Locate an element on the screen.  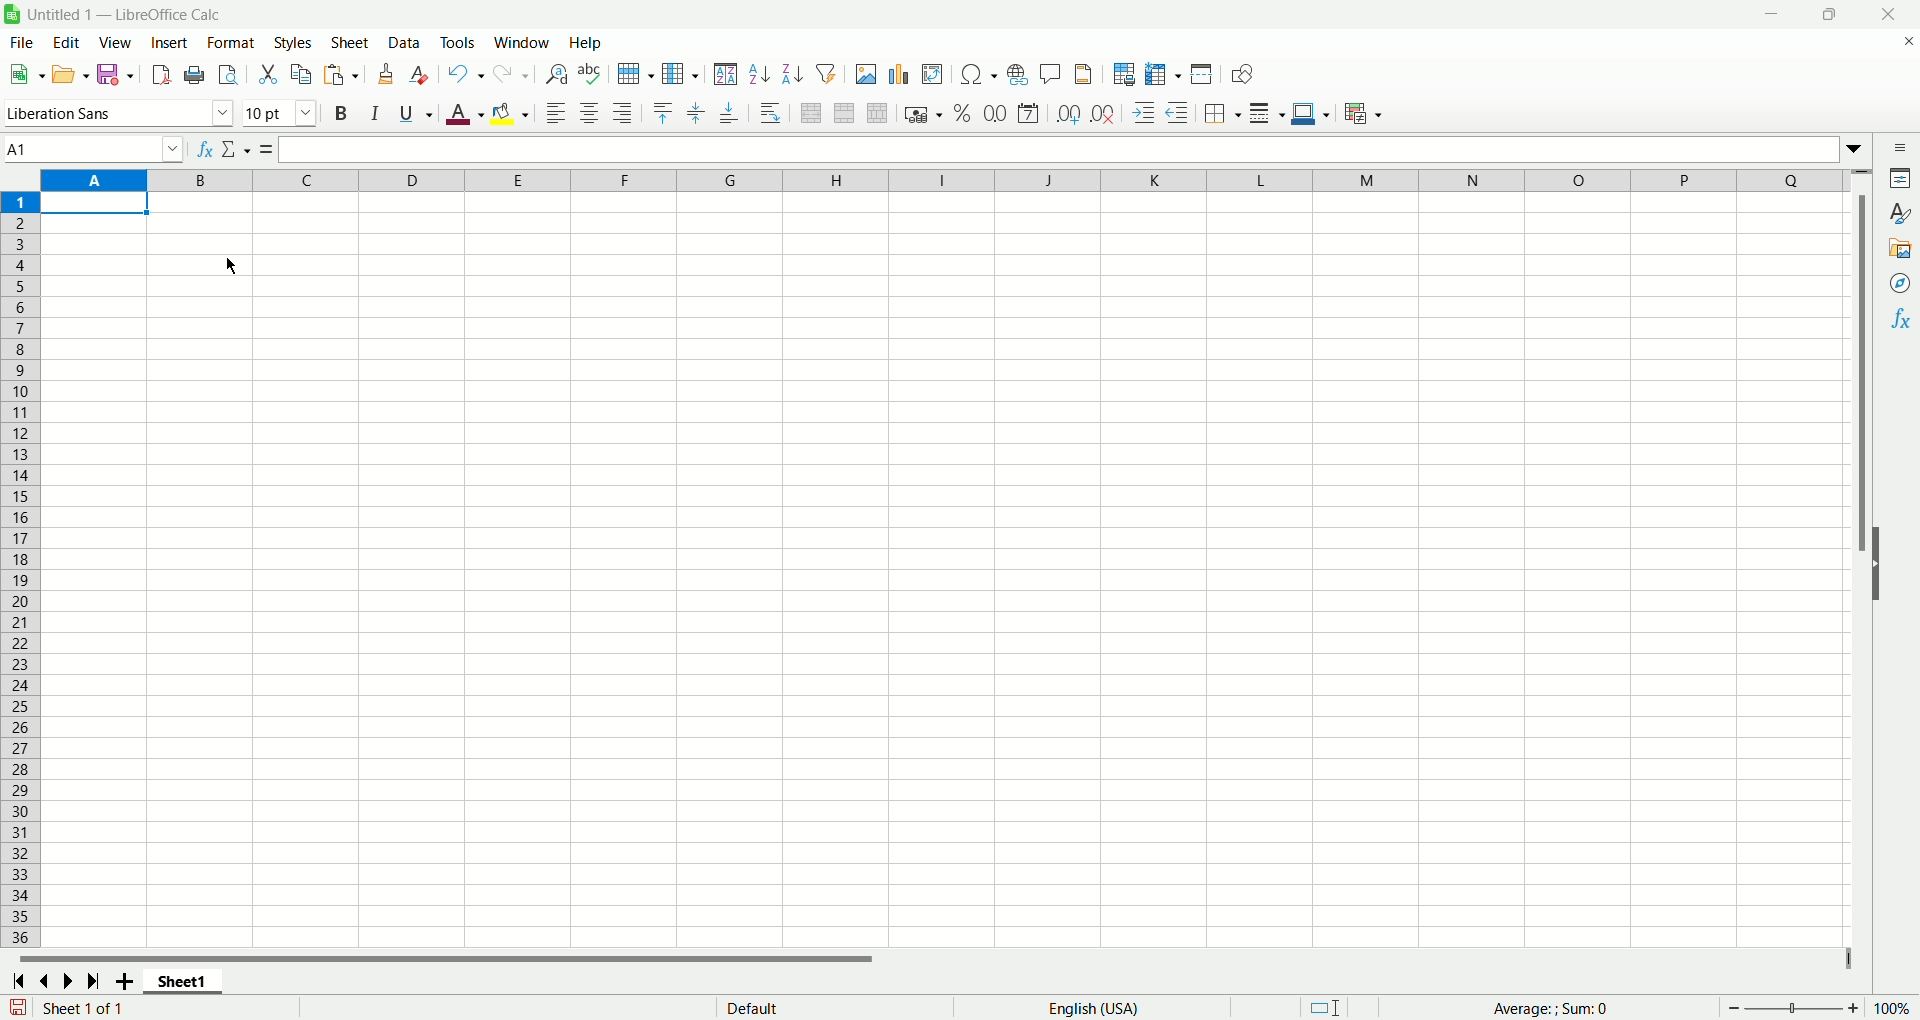
properties is located at coordinates (1902, 181).